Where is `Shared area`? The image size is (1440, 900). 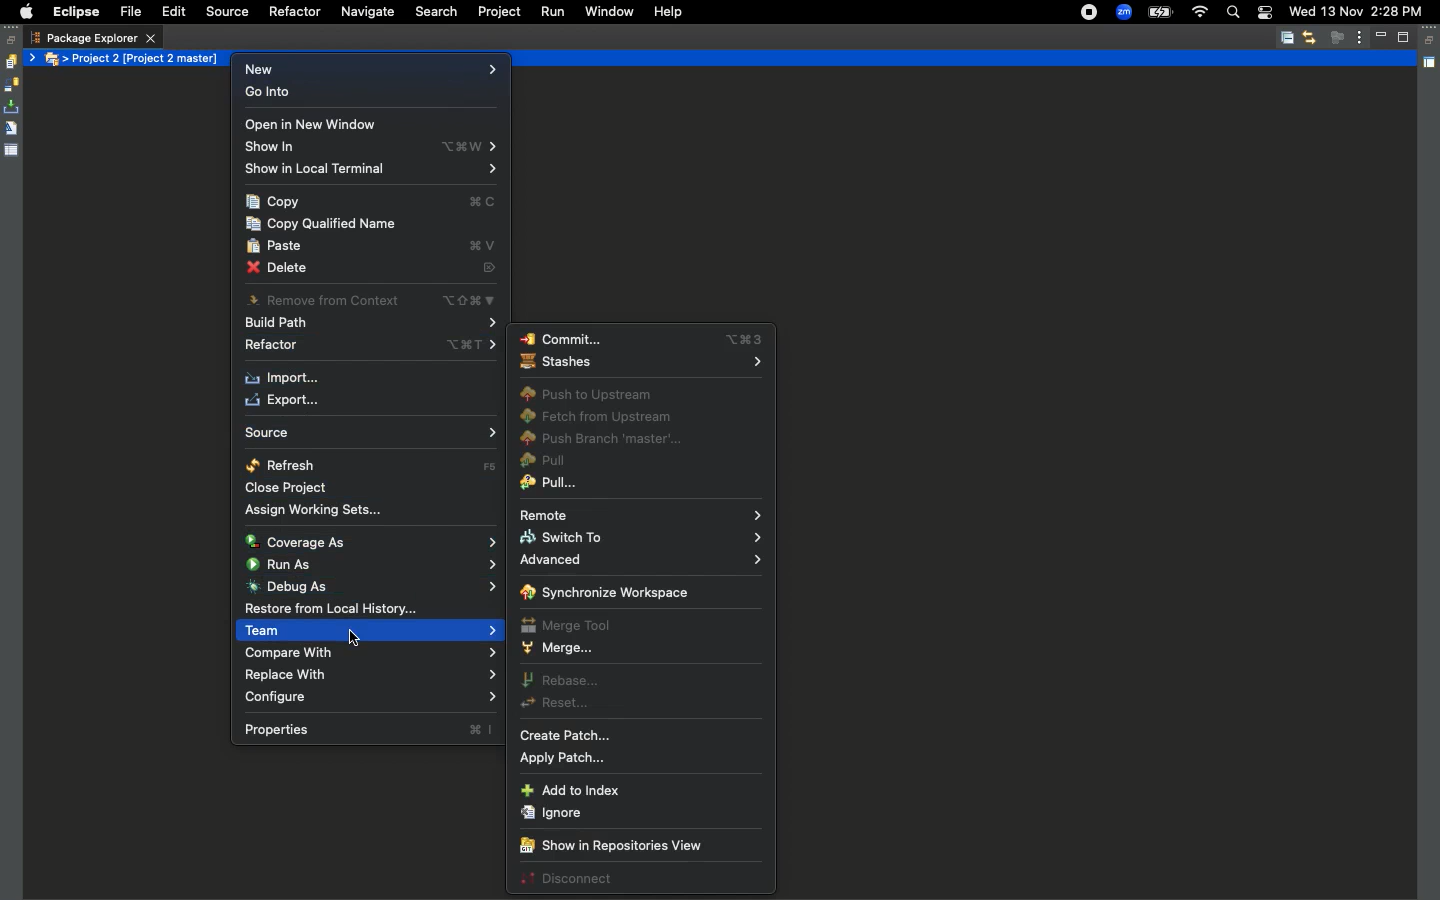 Shared area is located at coordinates (1431, 66).